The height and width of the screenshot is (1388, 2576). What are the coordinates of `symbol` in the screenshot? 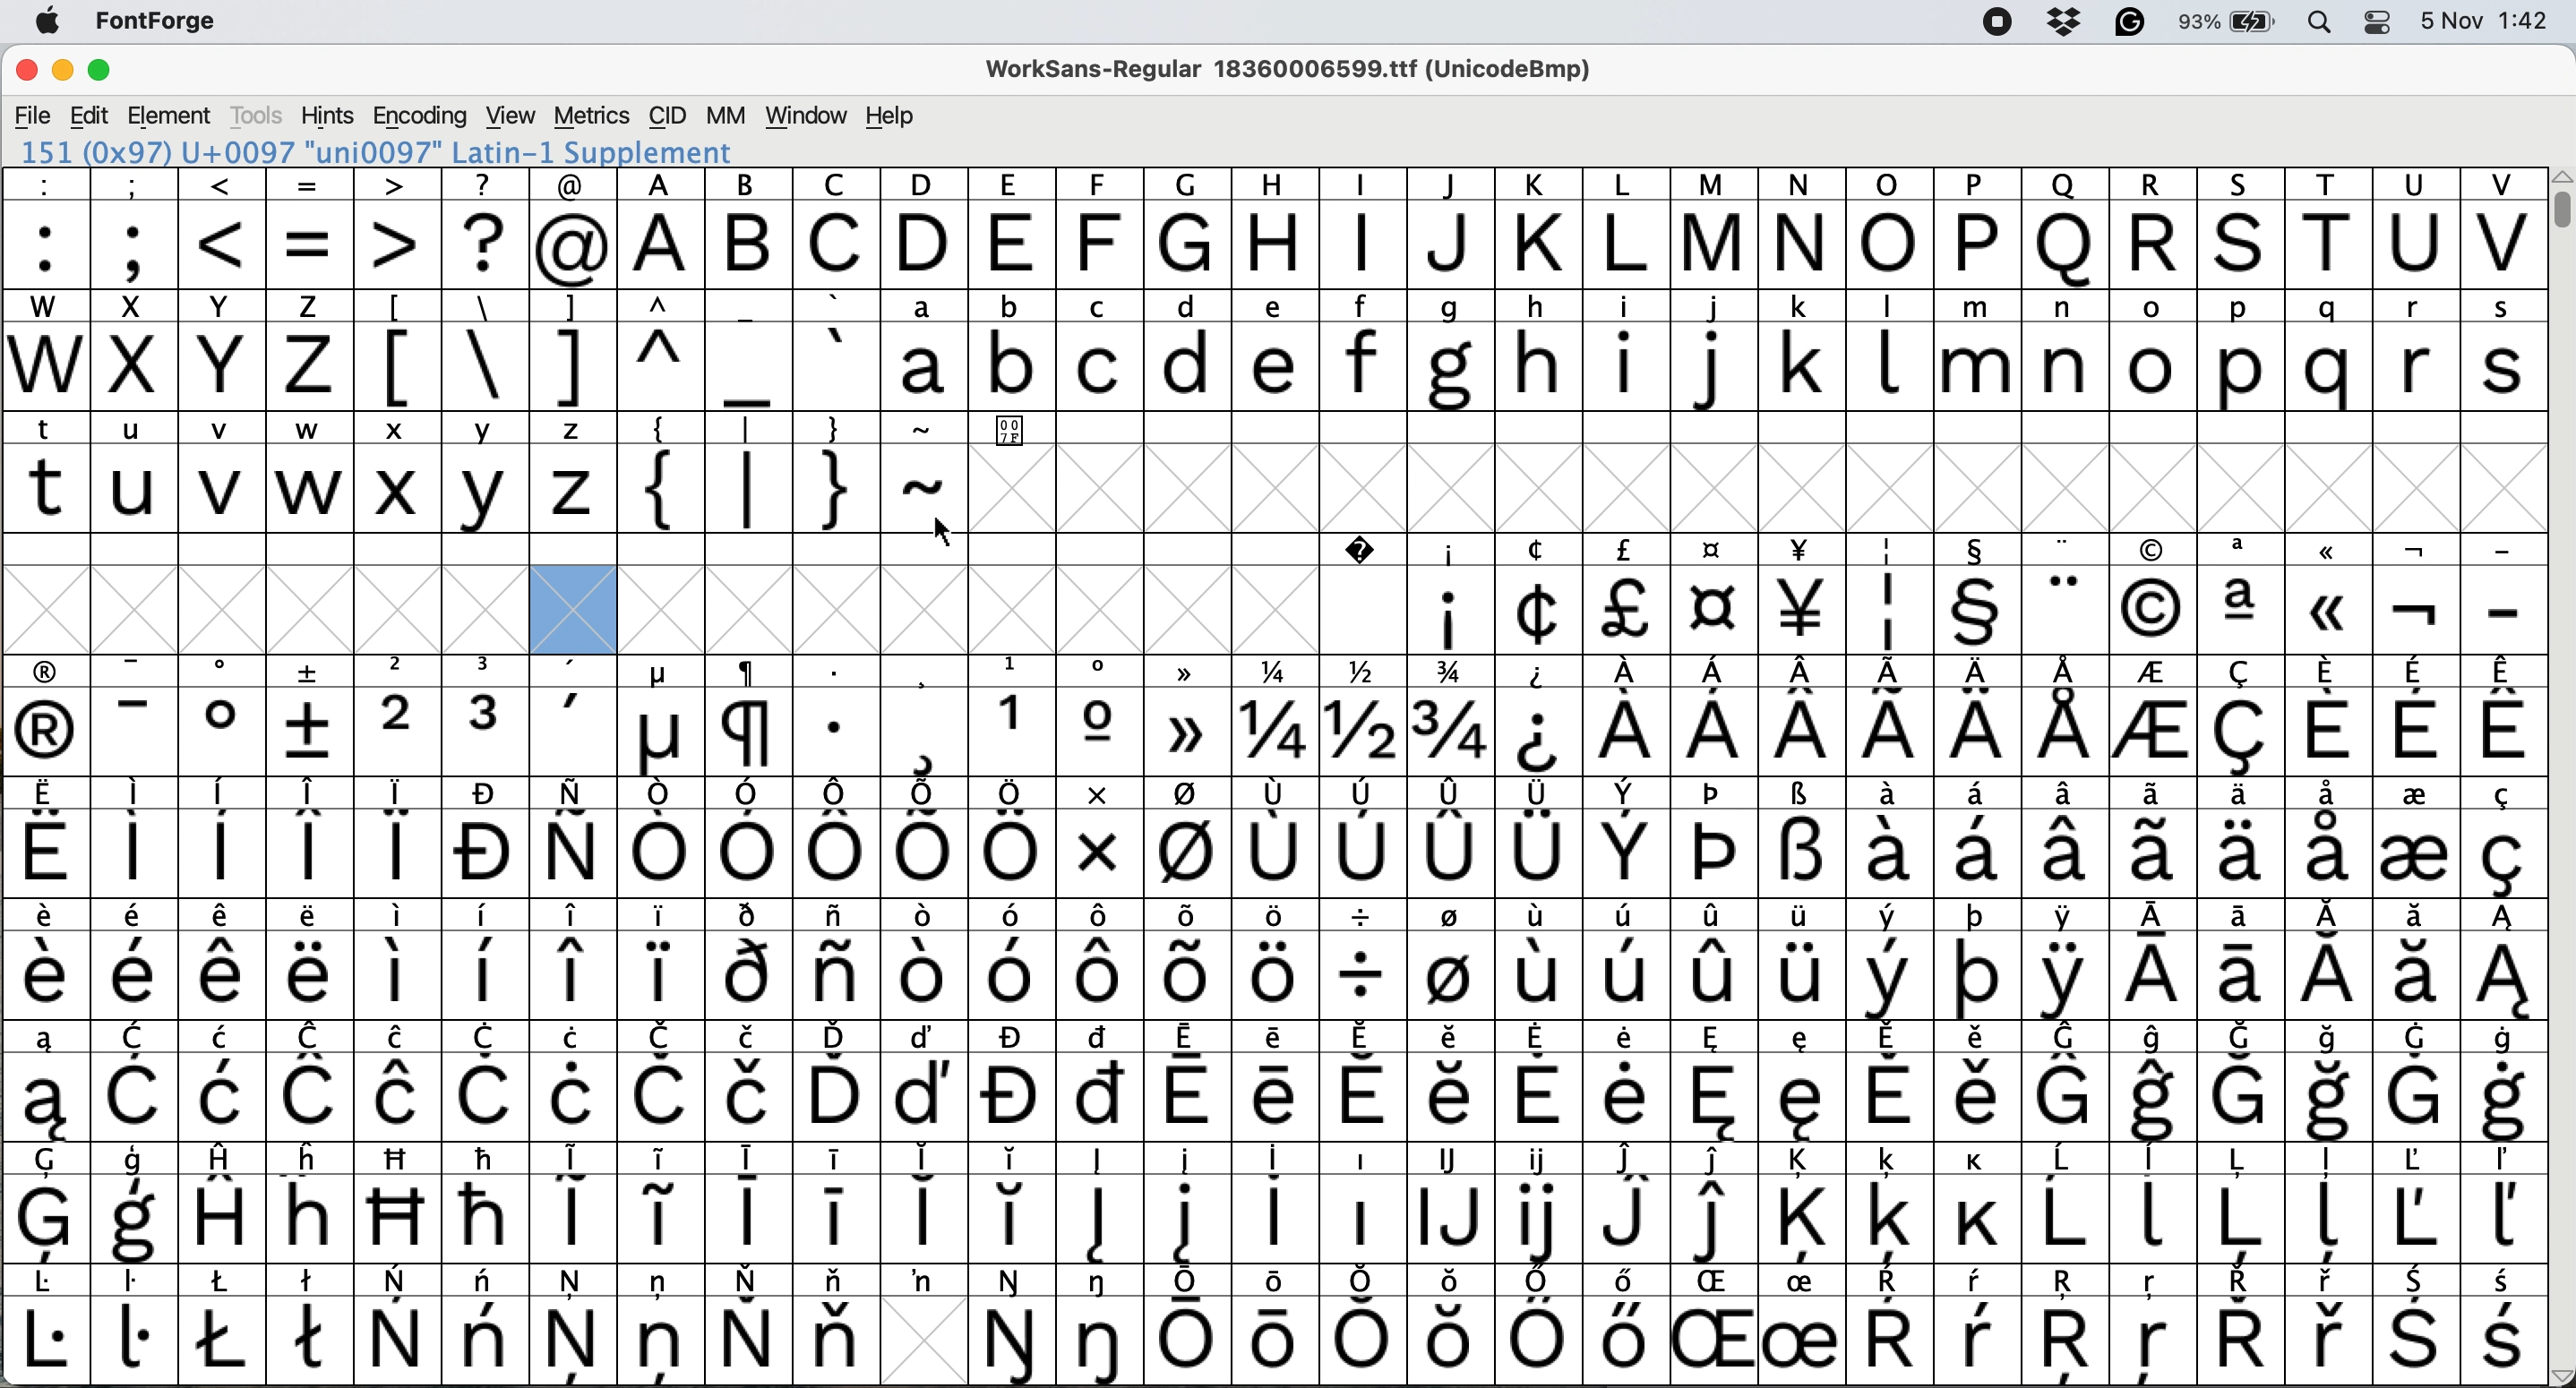 It's located at (928, 838).